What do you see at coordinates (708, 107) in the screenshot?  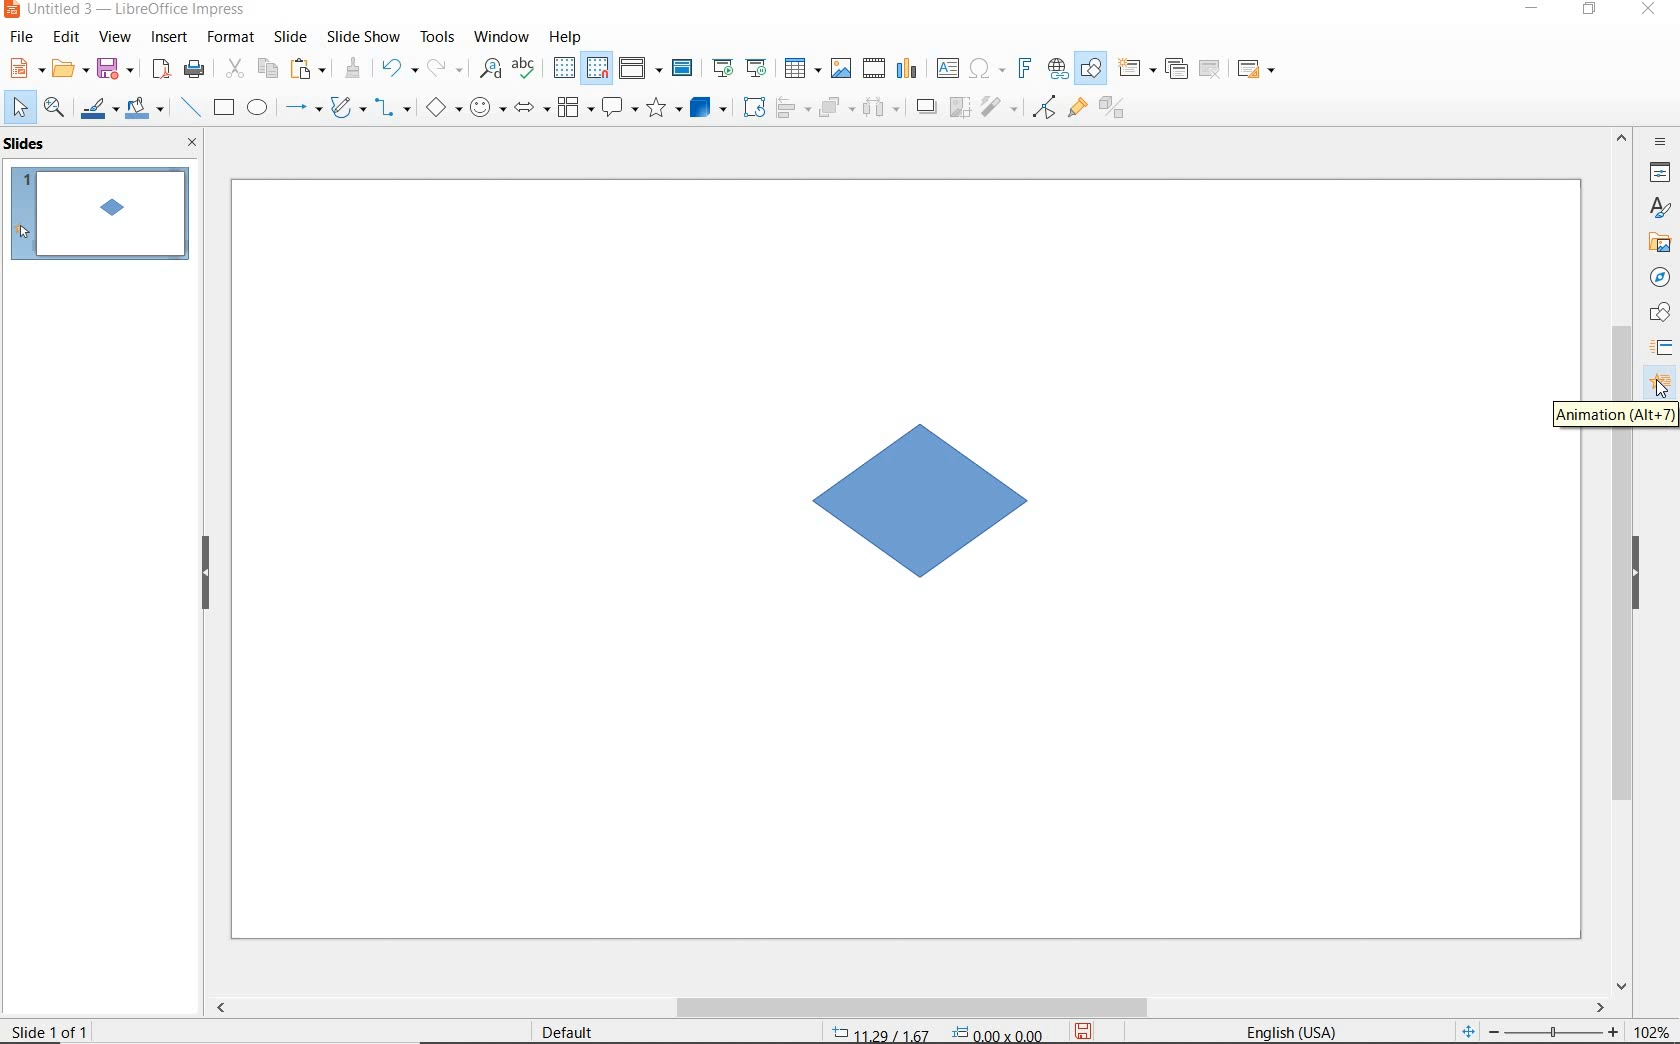 I see `3d objects` at bounding box center [708, 107].